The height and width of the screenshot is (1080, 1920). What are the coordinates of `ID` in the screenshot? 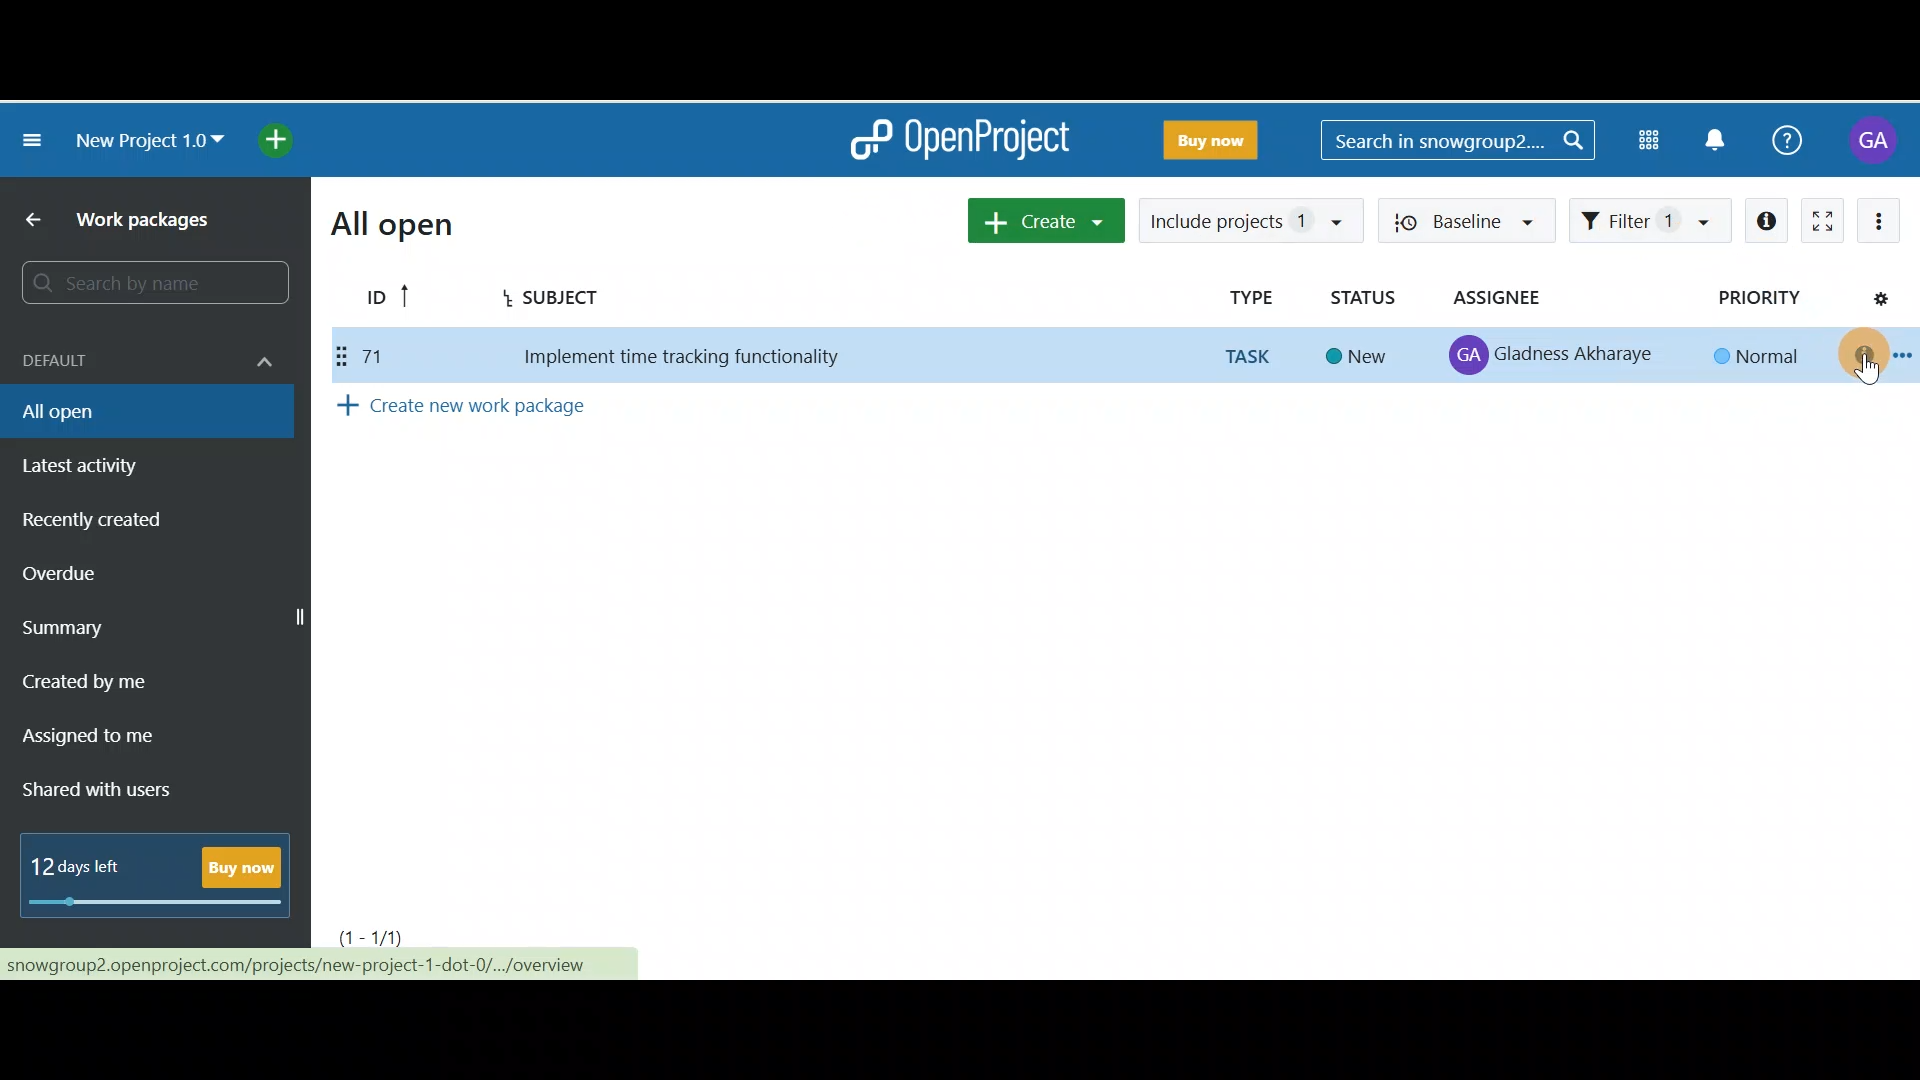 It's located at (382, 299).